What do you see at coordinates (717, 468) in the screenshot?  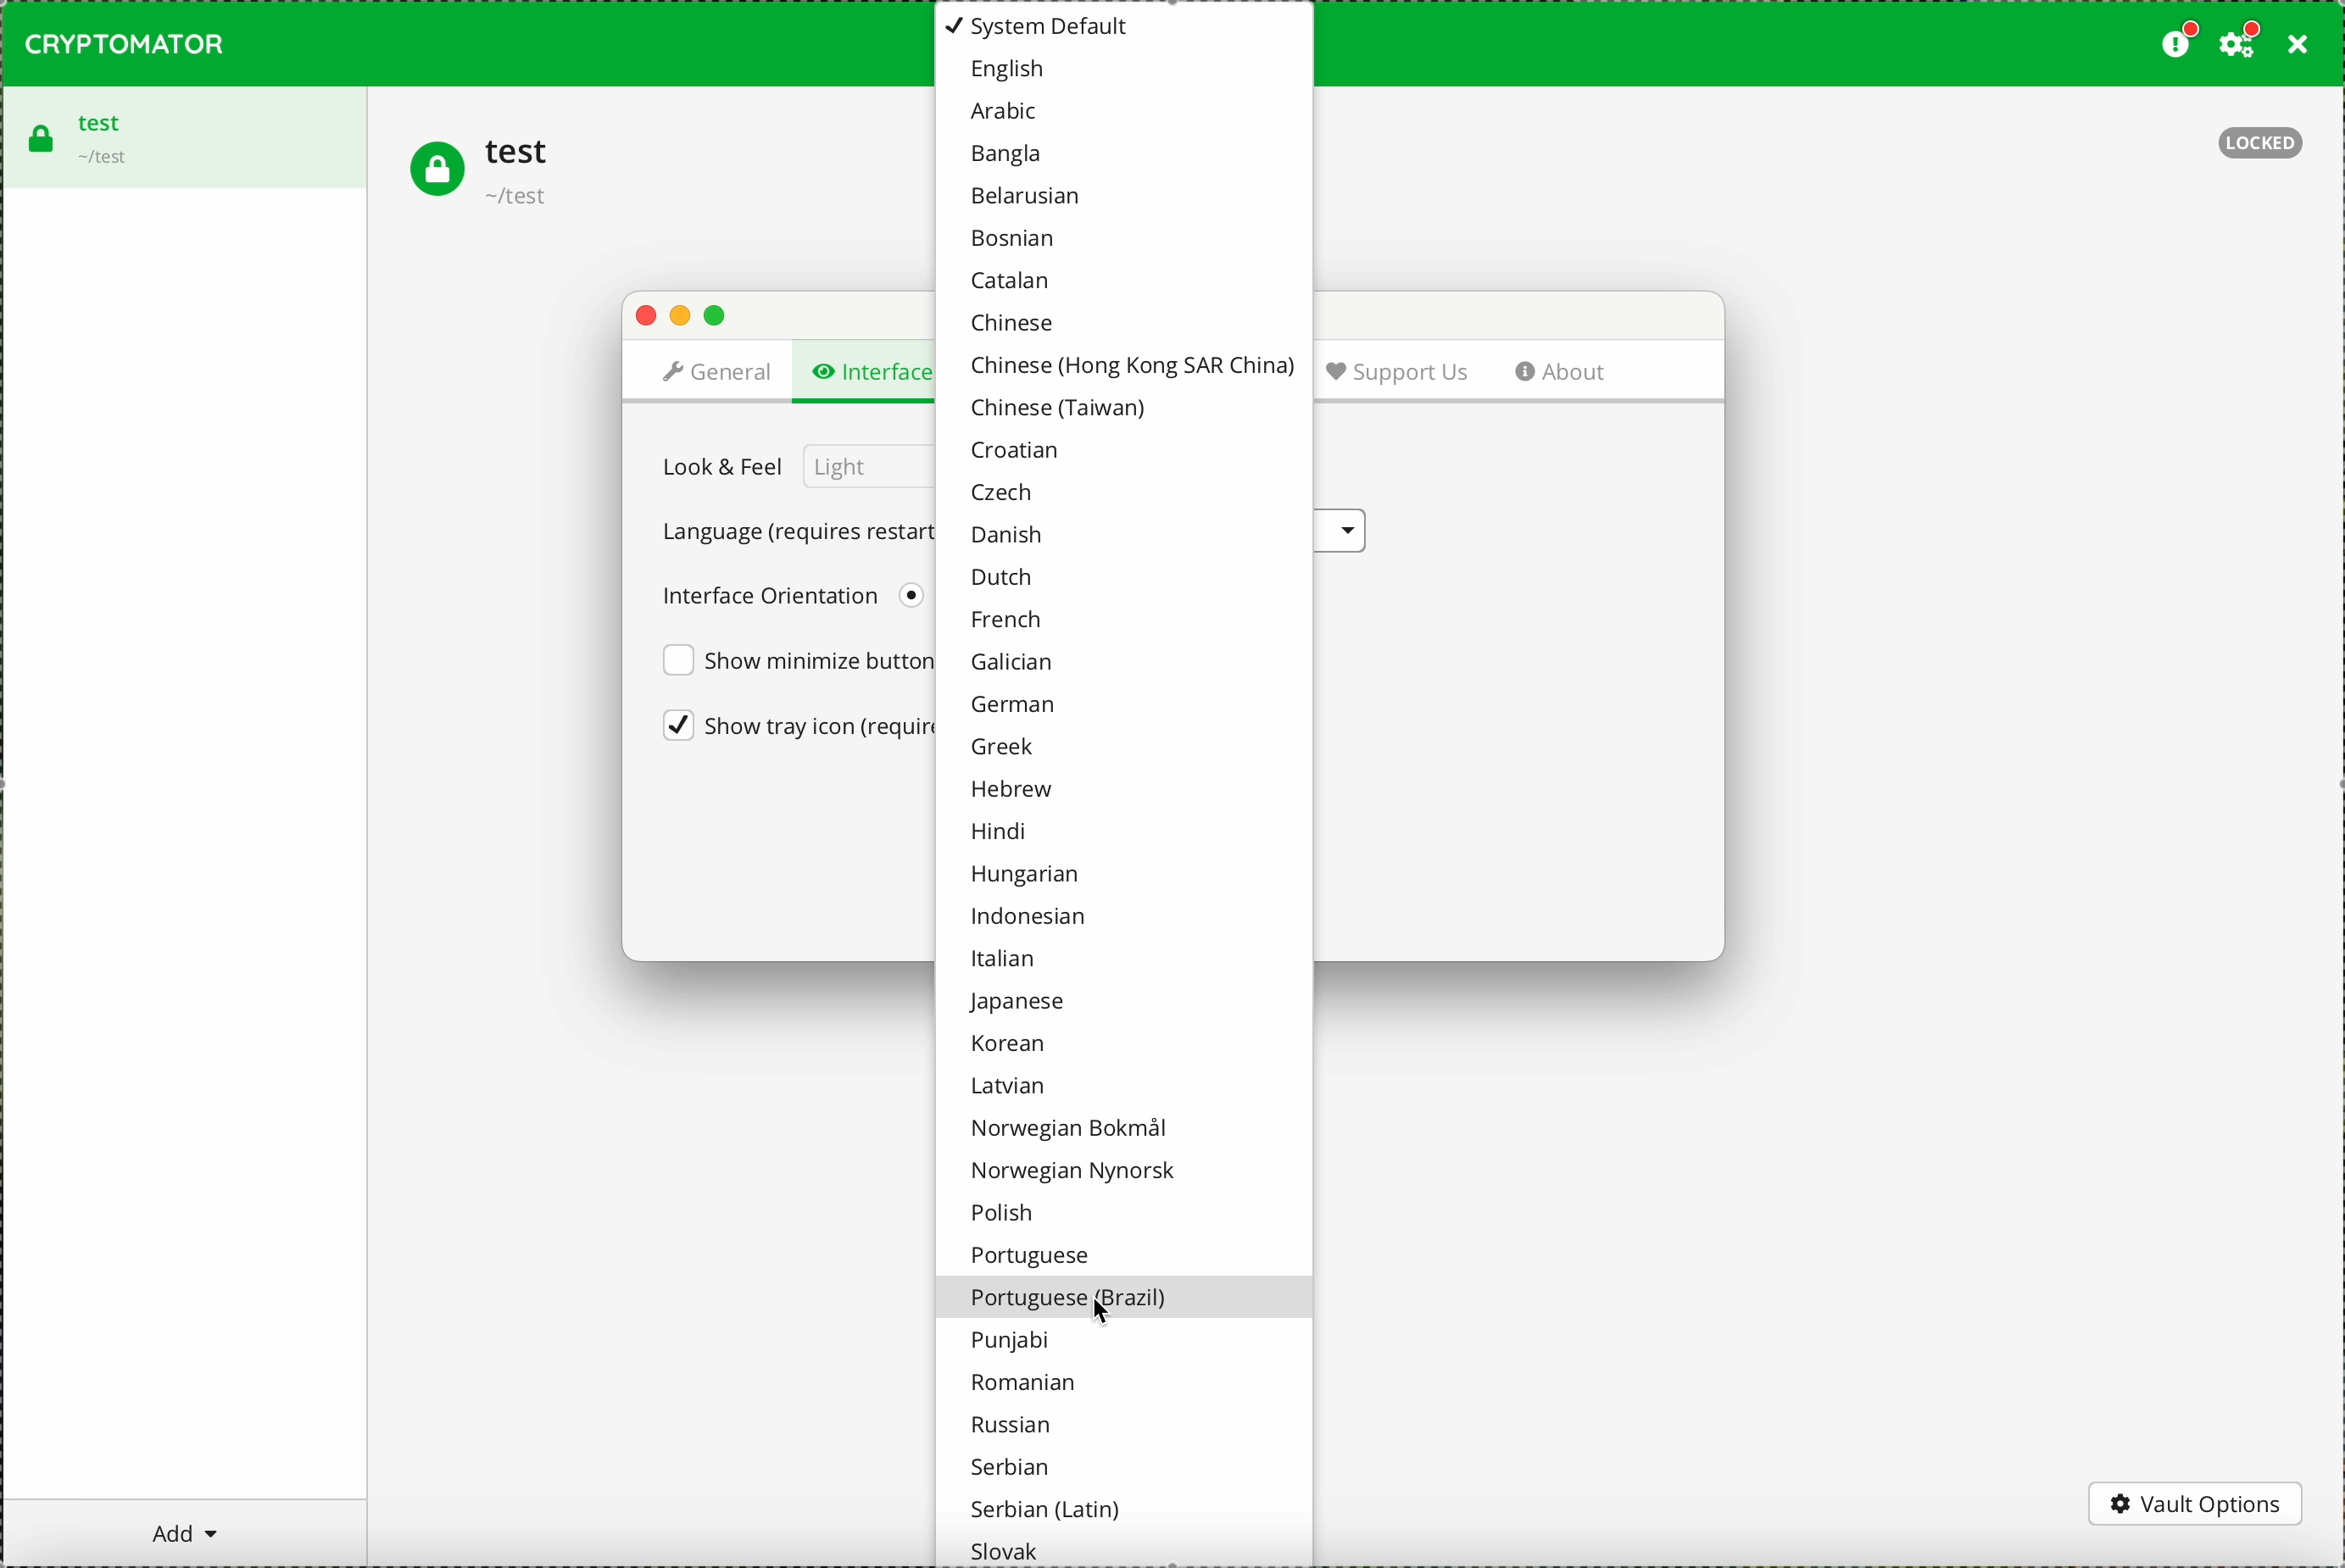 I see `look & feel` at bounding box center [717, 468].